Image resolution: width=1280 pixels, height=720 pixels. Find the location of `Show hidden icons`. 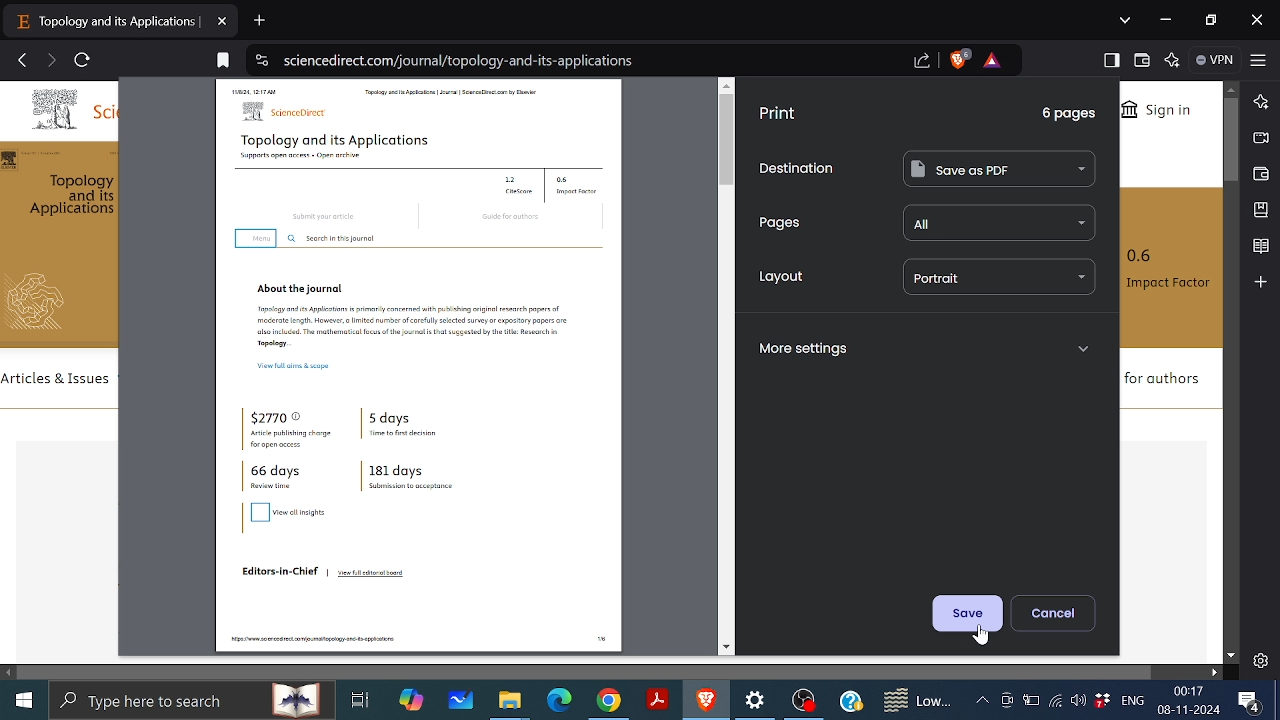

Show hidden icons is located at coordinates (982, 700).